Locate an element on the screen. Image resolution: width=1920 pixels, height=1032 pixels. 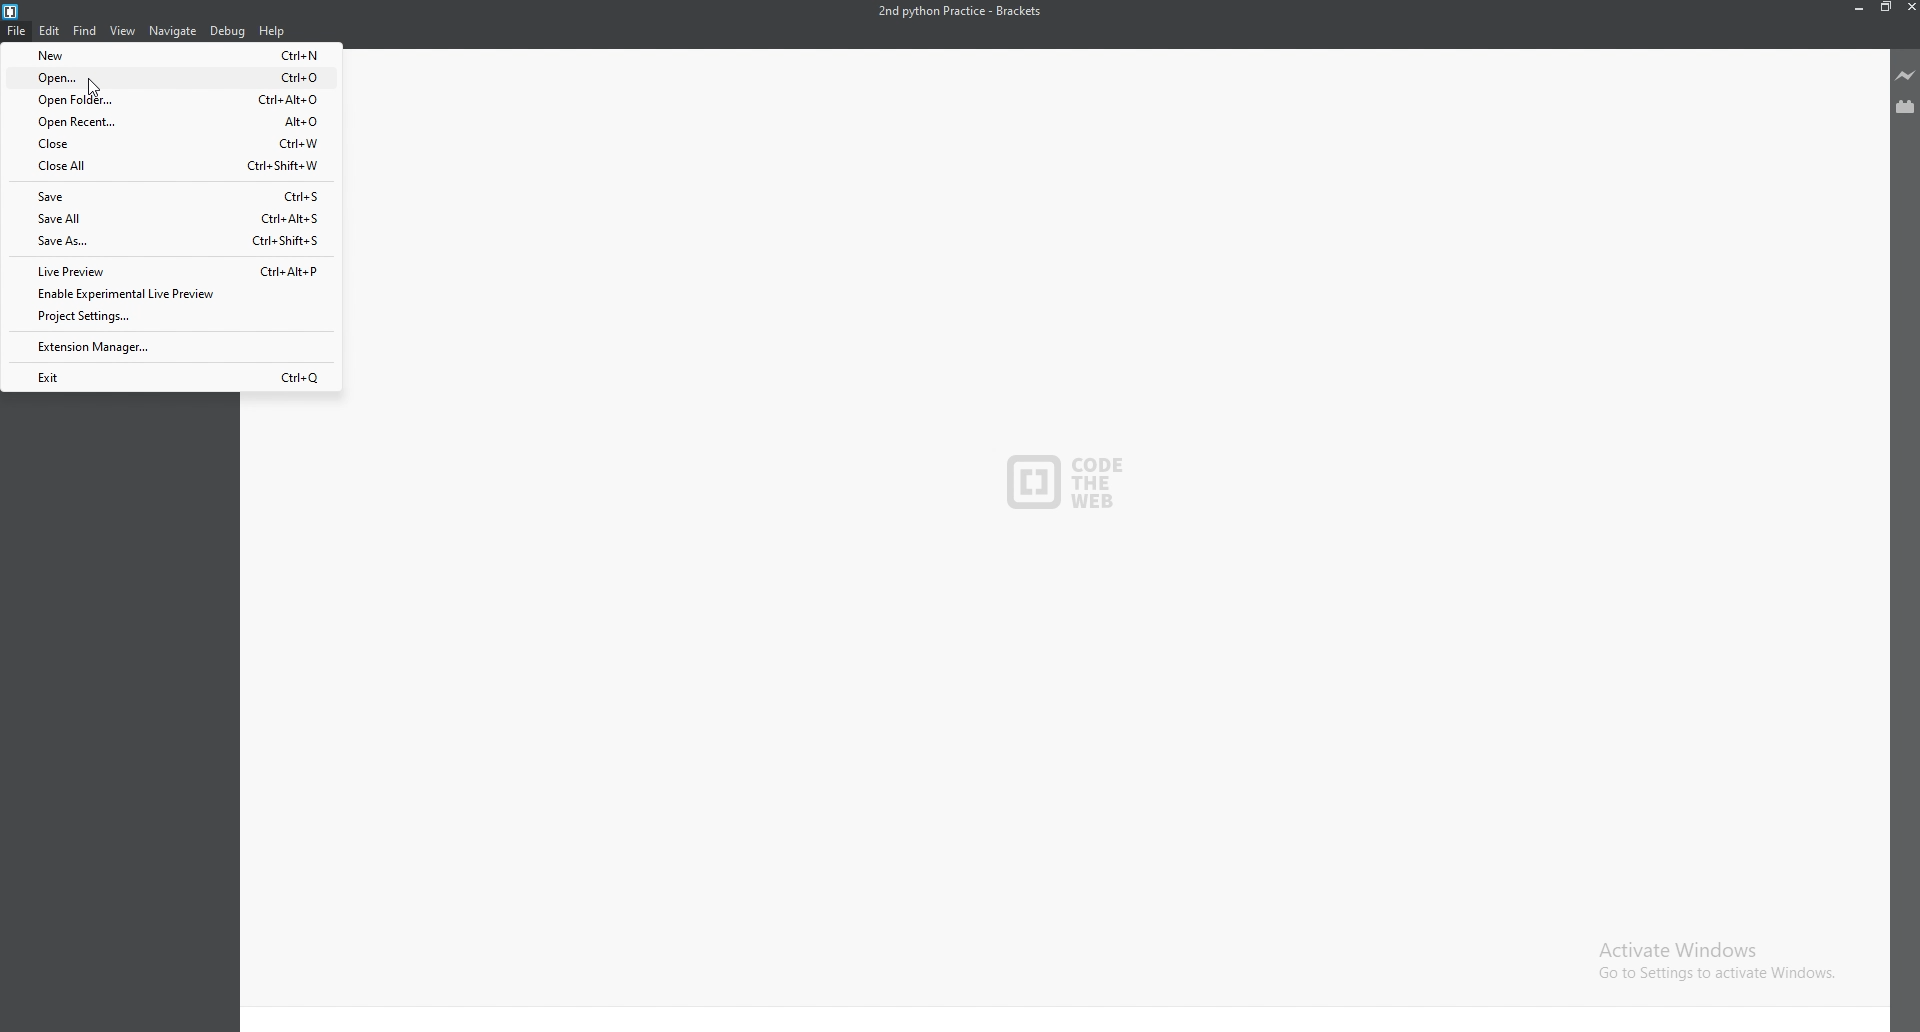
resize is located at coordinates (1885, 8).